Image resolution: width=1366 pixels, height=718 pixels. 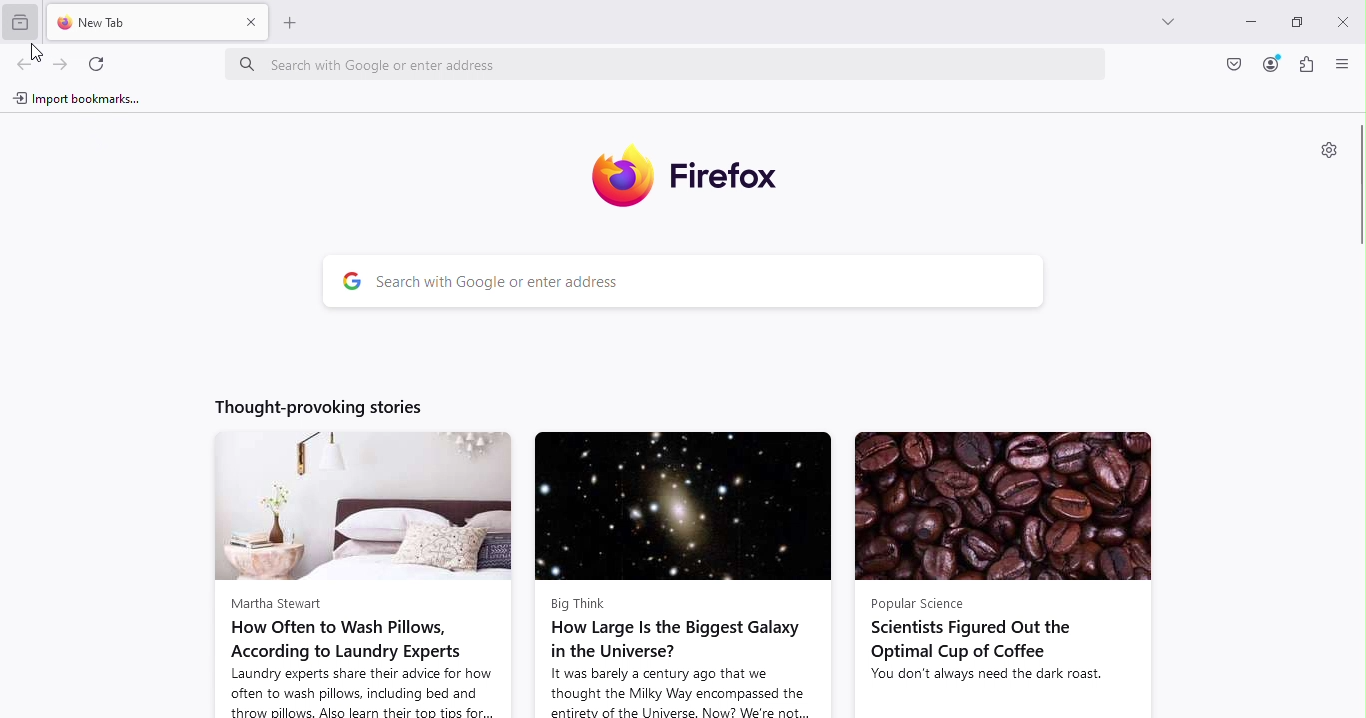 What do you see at coordinates (36, 52) in the screenshot?
I see `cursor` at bounding box center [36, 52].